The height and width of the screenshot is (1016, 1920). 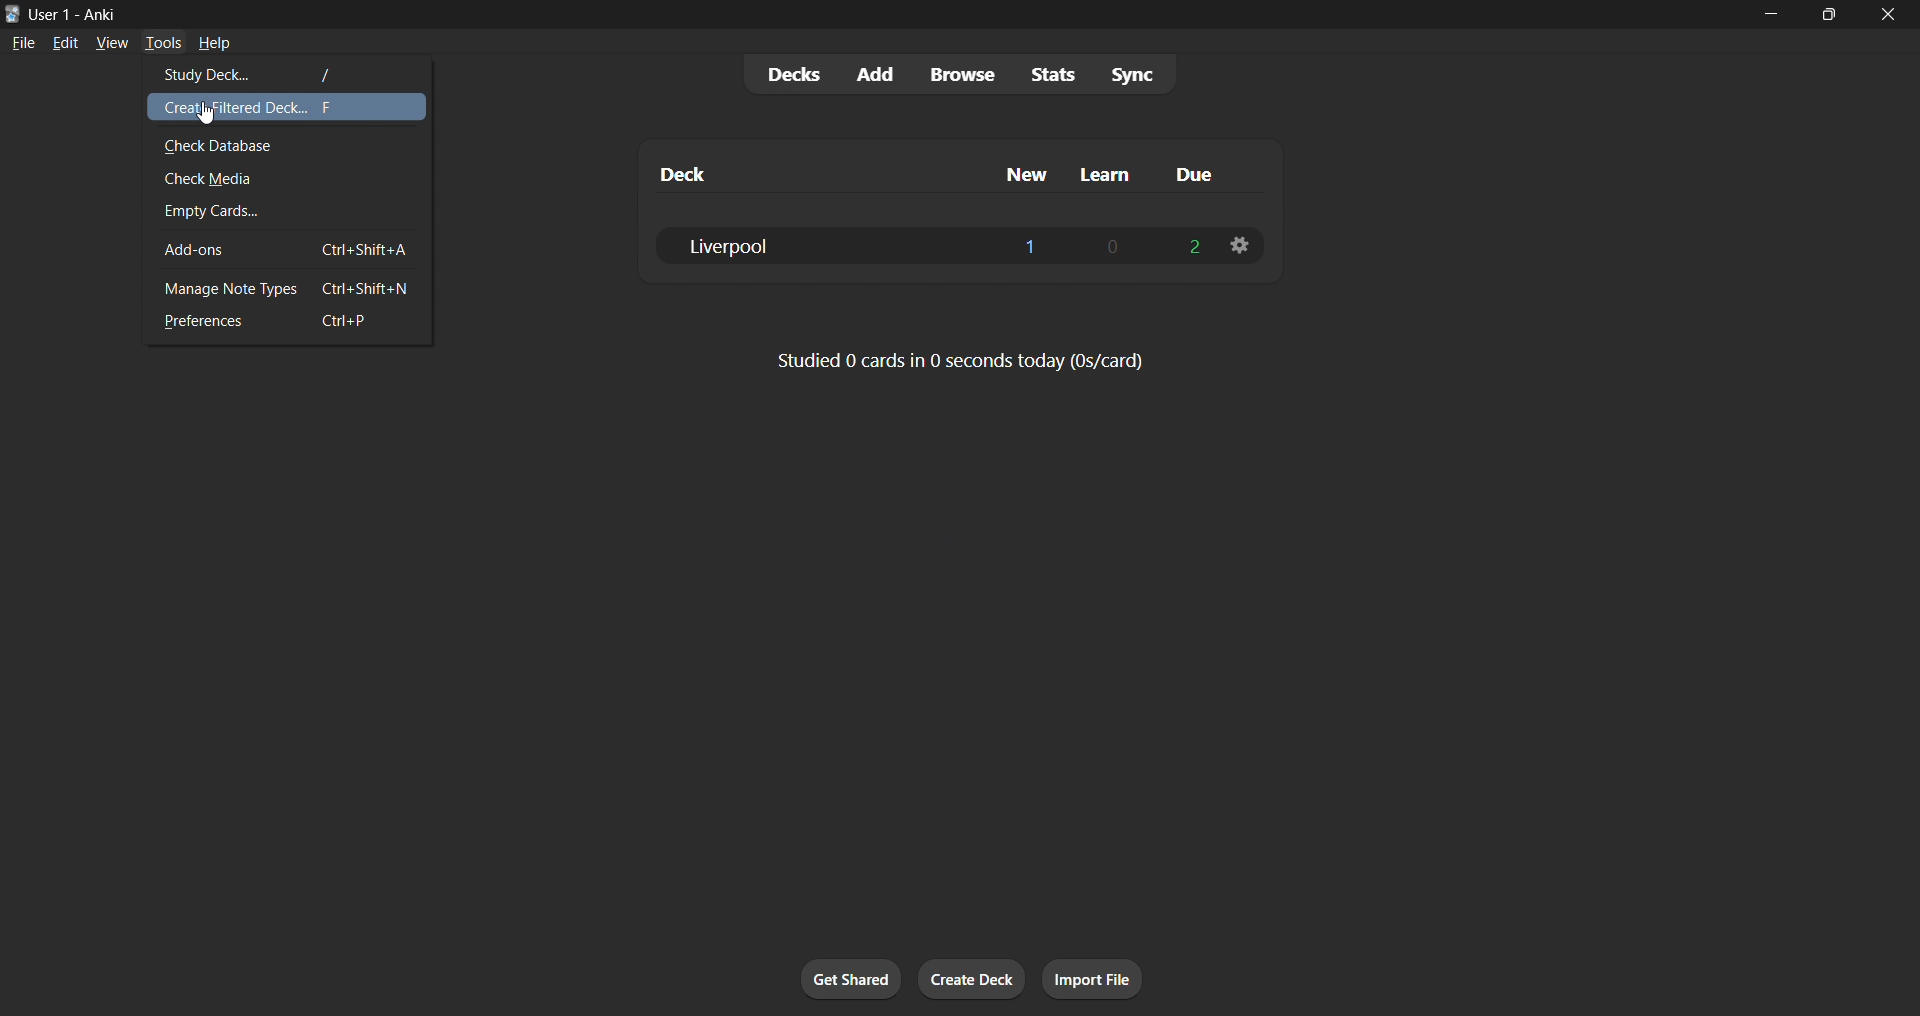 What do you see at coordinates (12, 14) in the screenshot?
I see `Anki` at bounding box center [12, 14].